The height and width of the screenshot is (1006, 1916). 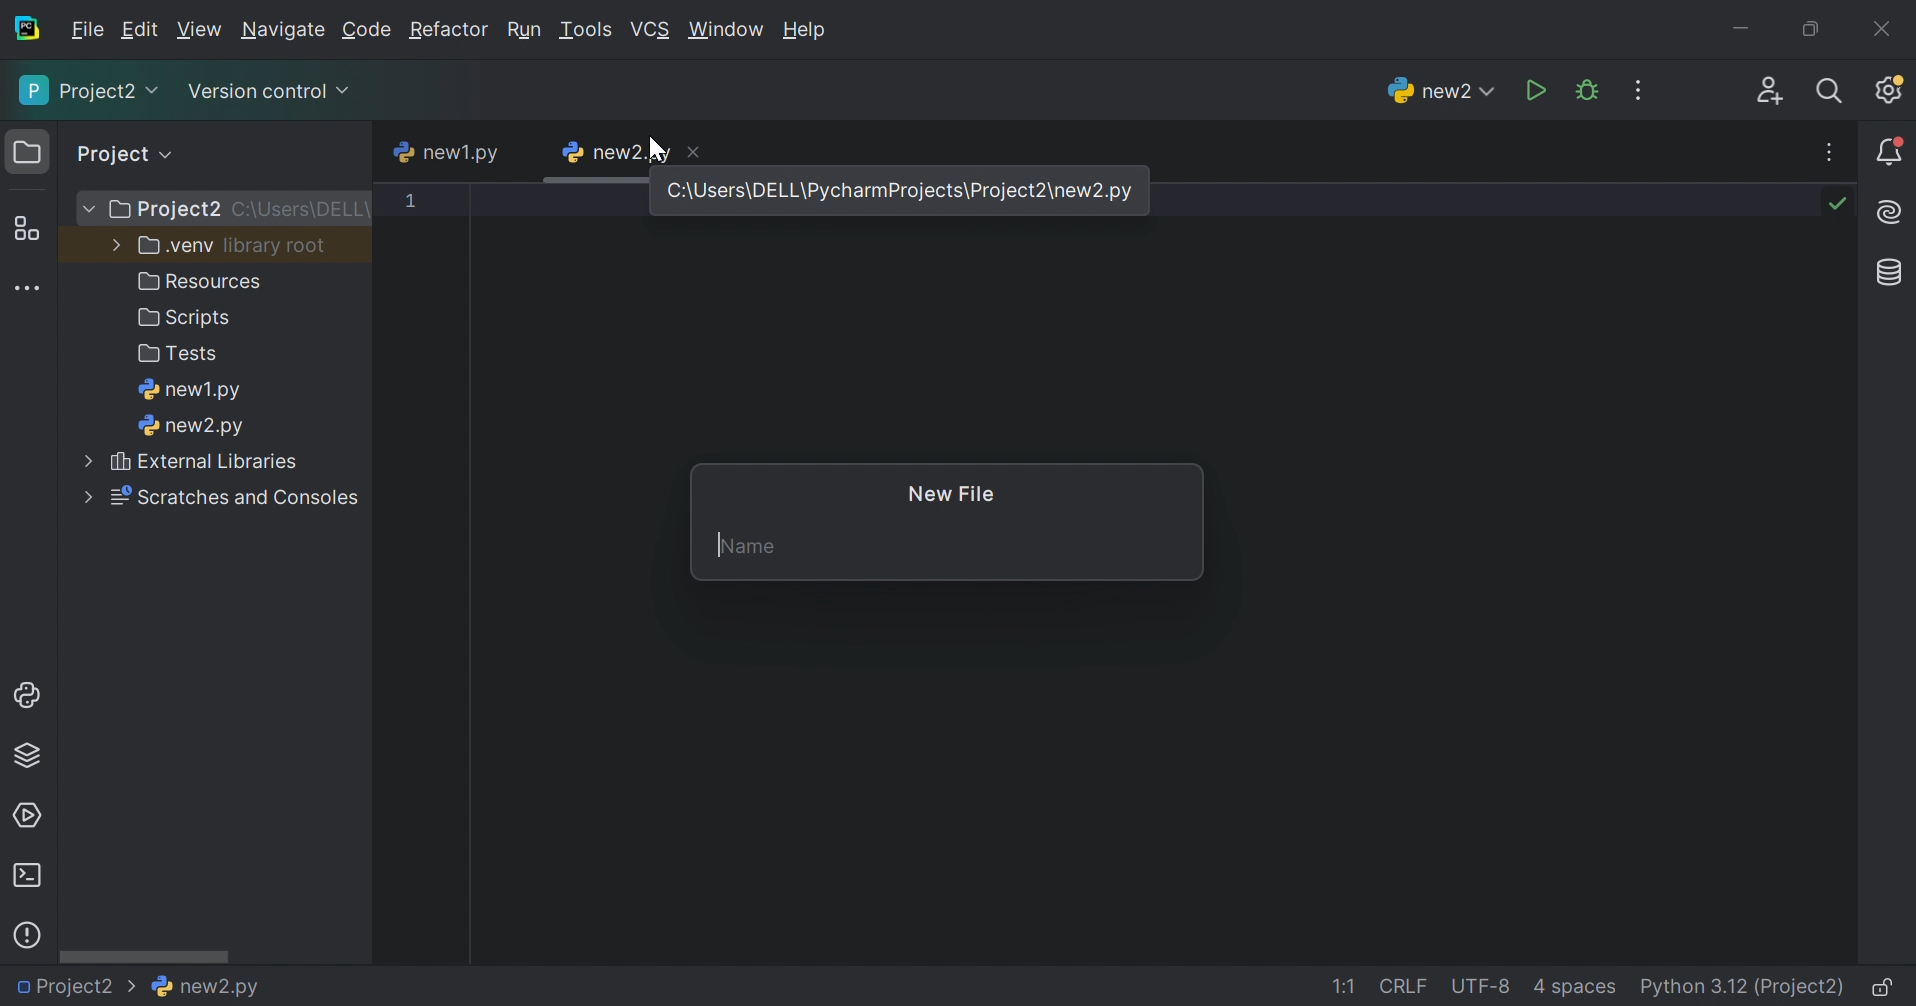 What do you see at coordinates (955, 496) in the screenshot?
I see `New File` at bounding box center [955, 496].